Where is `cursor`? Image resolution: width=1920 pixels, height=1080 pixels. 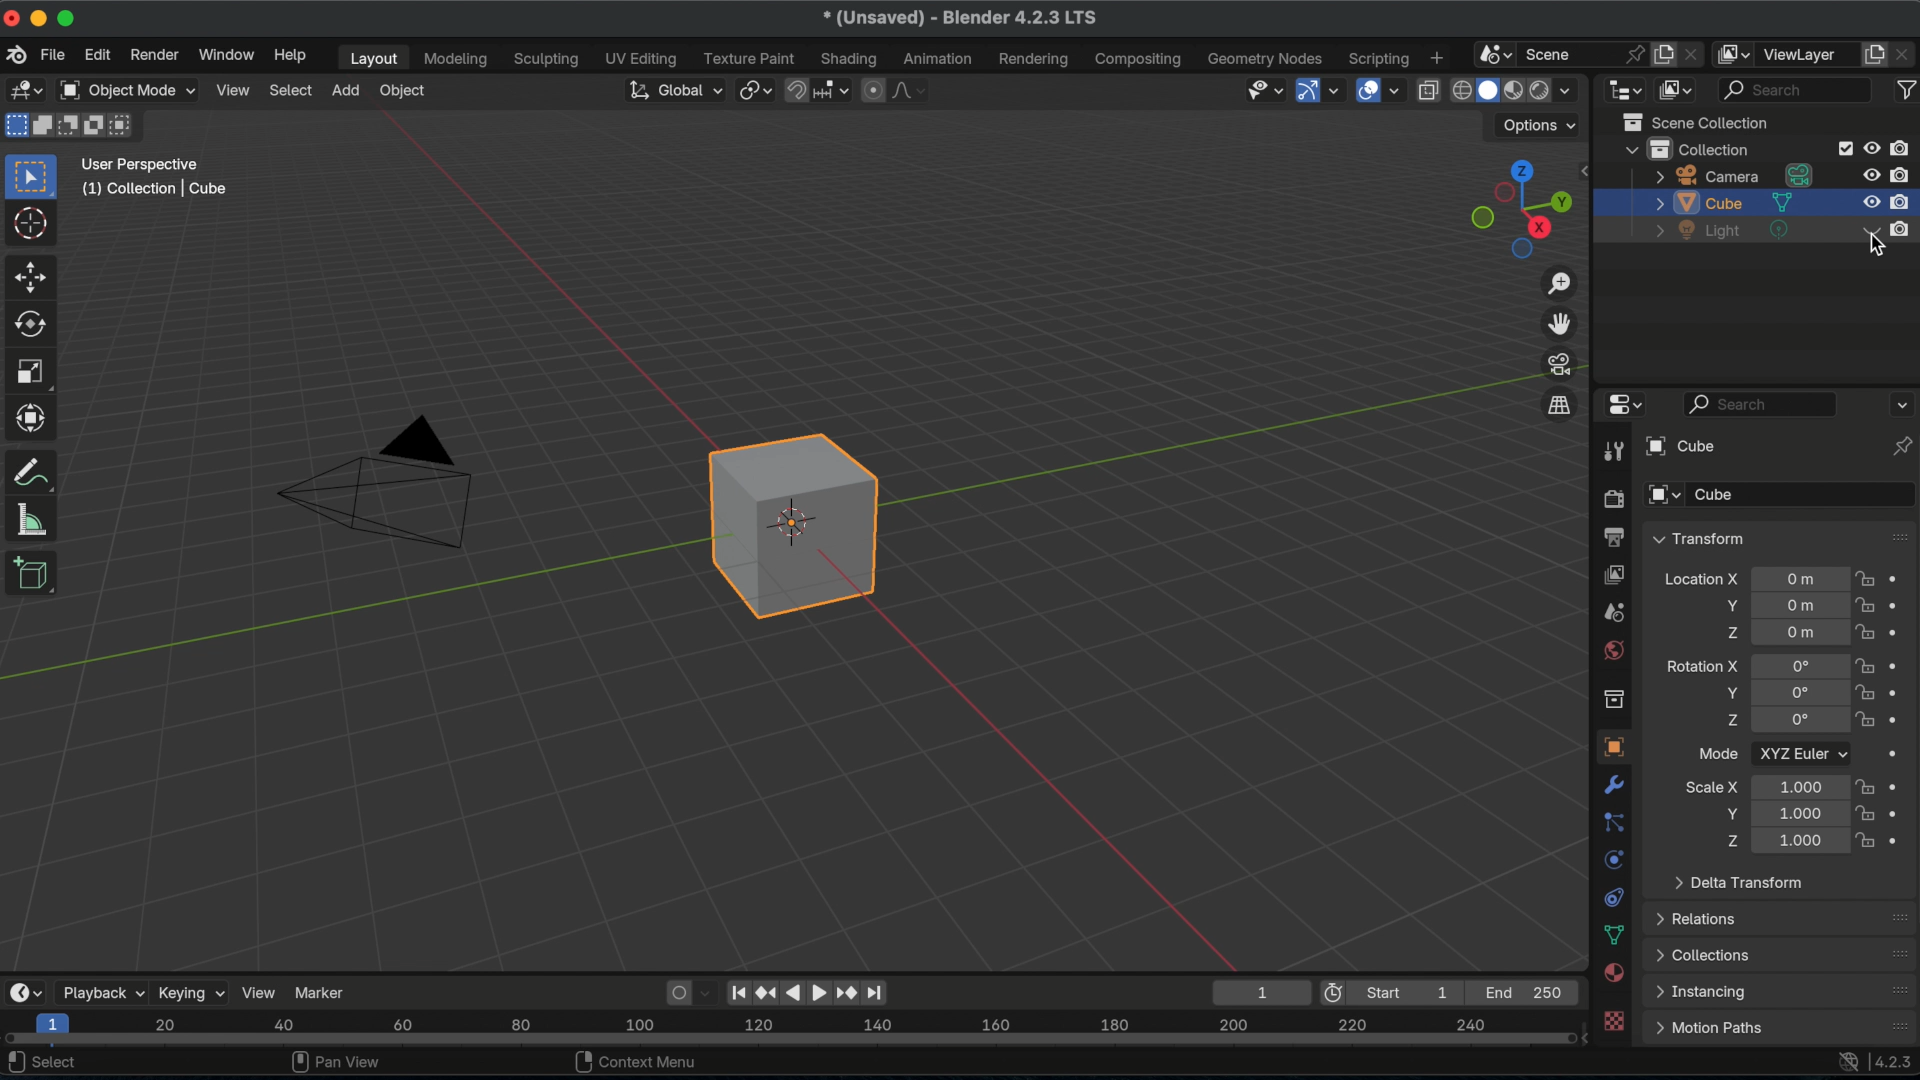 cursor is located at coordinates (1880, 249).